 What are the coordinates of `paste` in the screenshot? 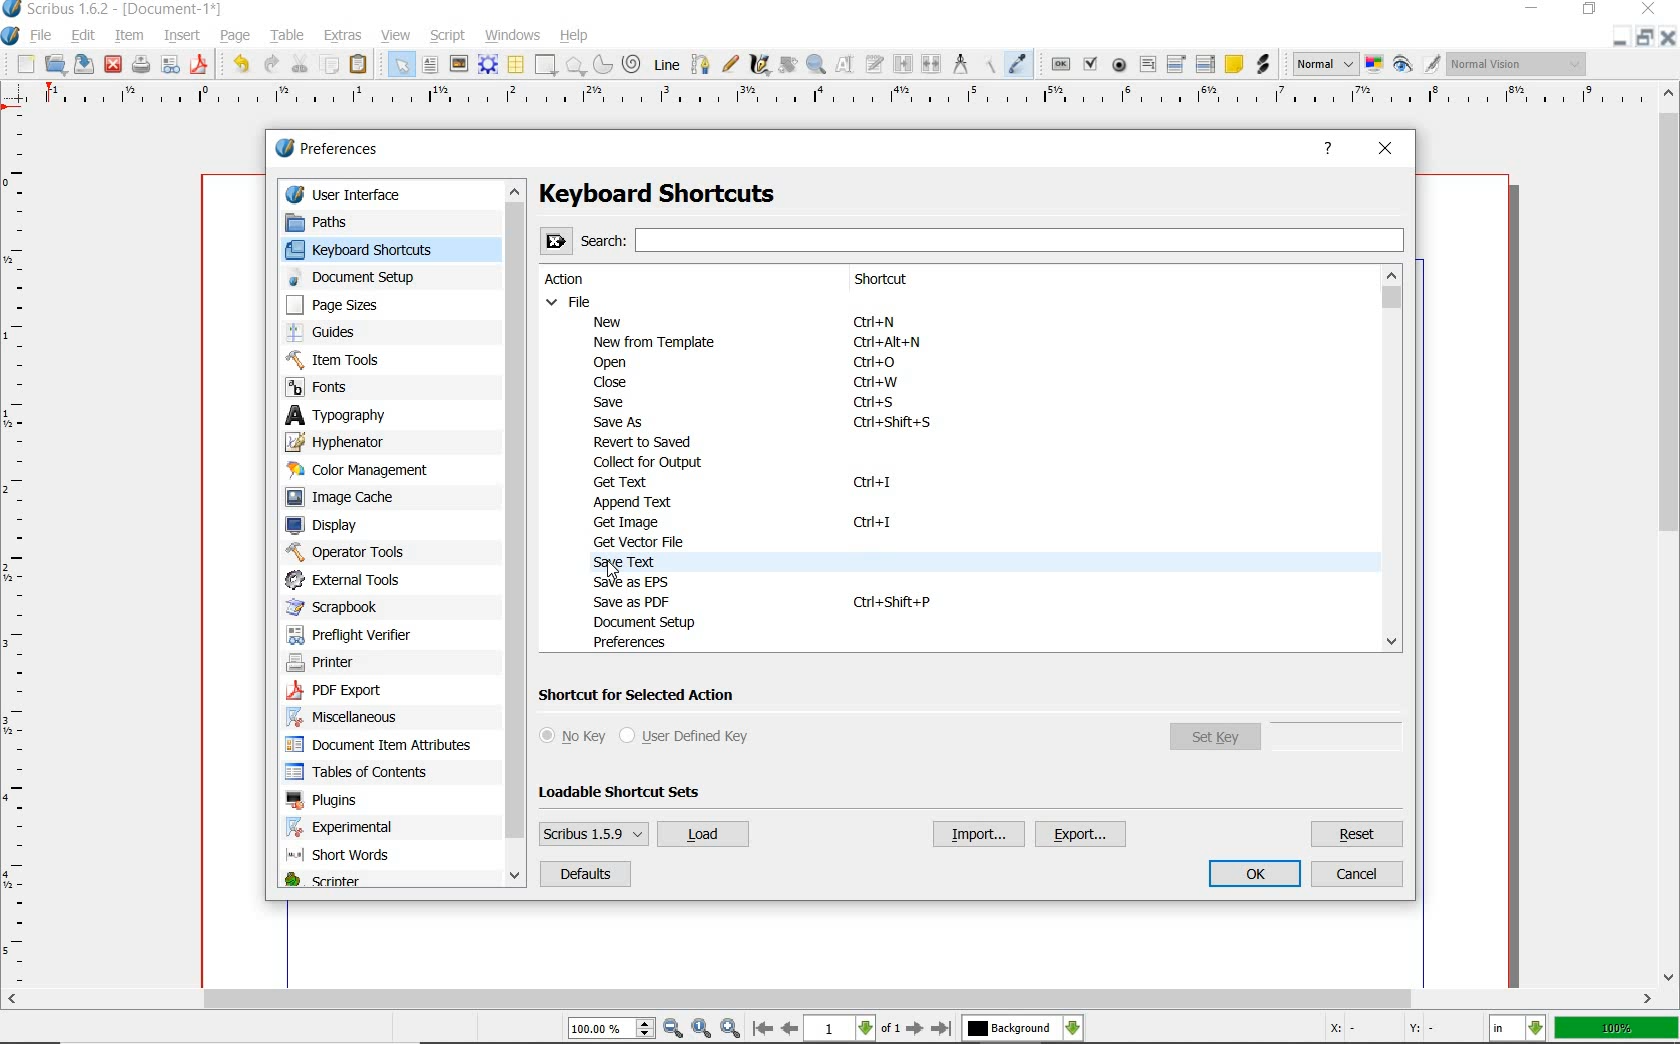 It's located at (361, 66).